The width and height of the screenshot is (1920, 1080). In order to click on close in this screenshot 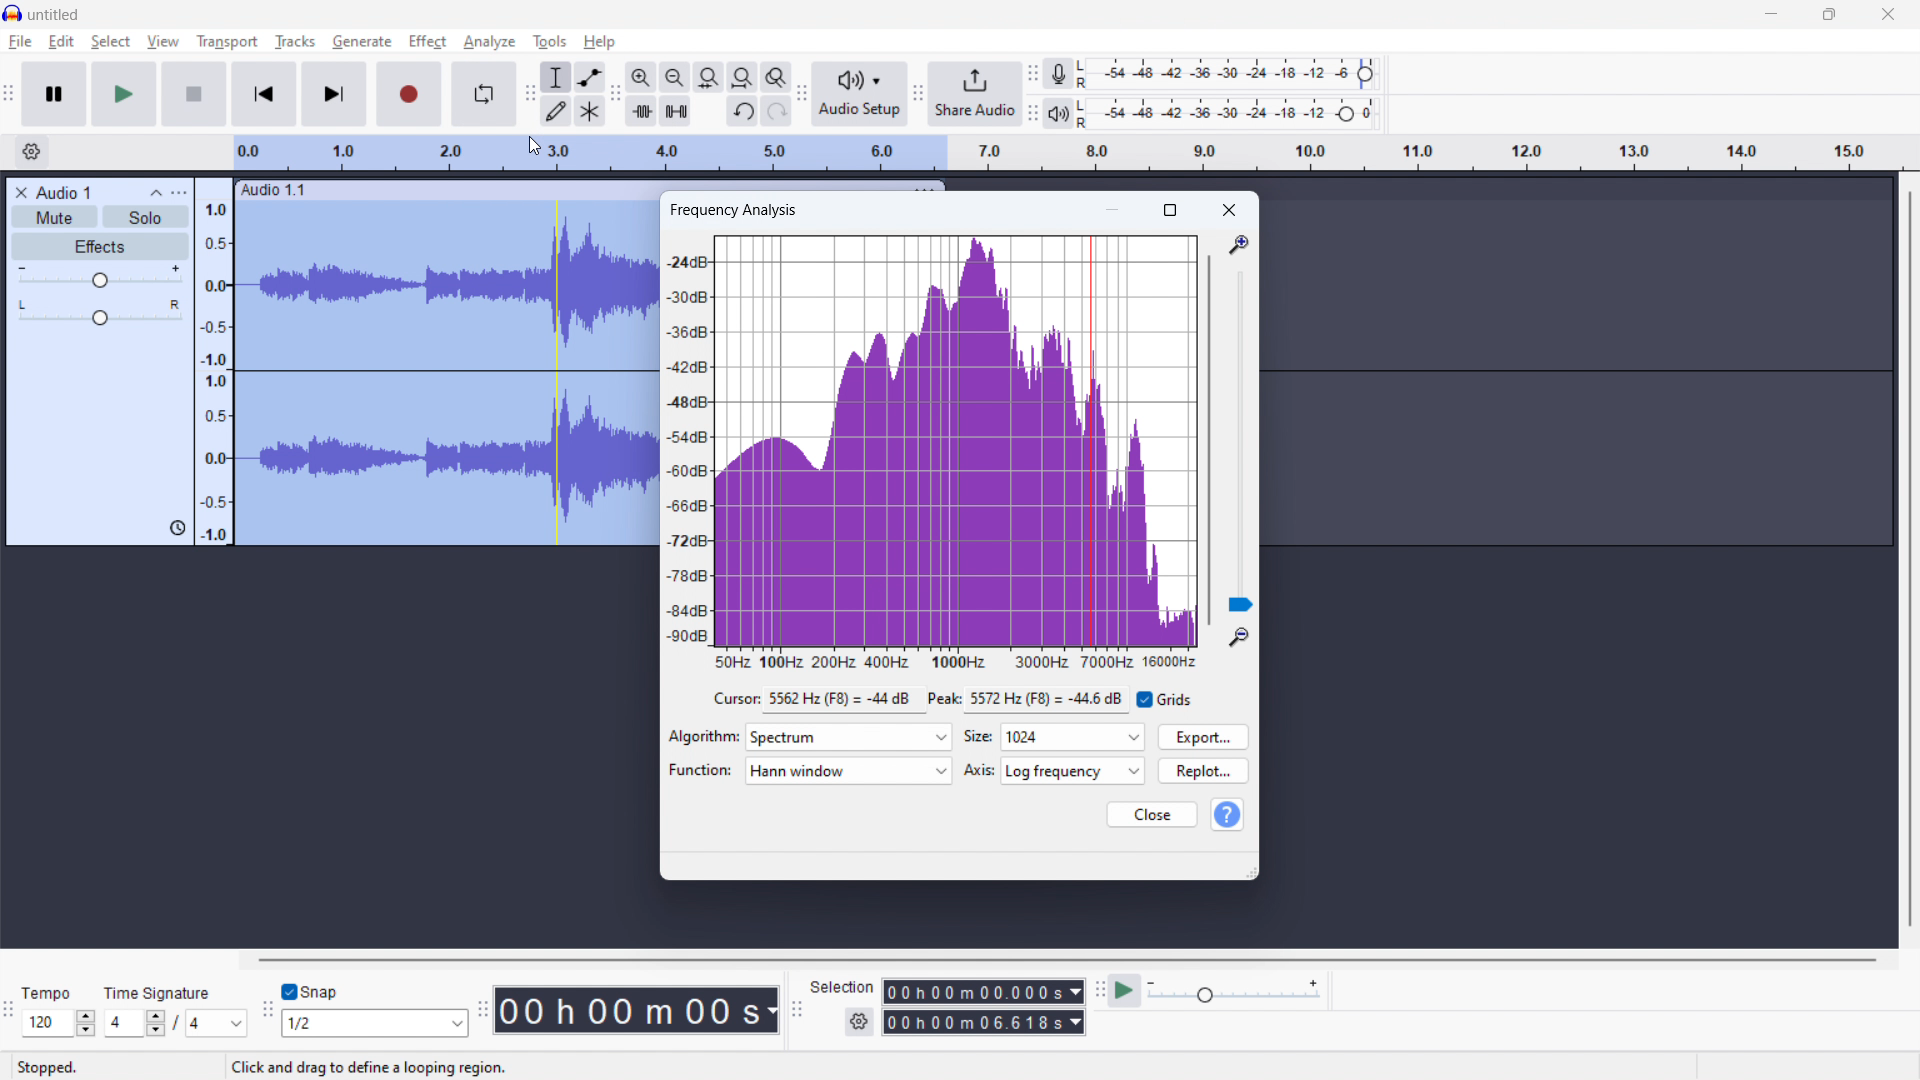, I will do `click(1153, 815)`.